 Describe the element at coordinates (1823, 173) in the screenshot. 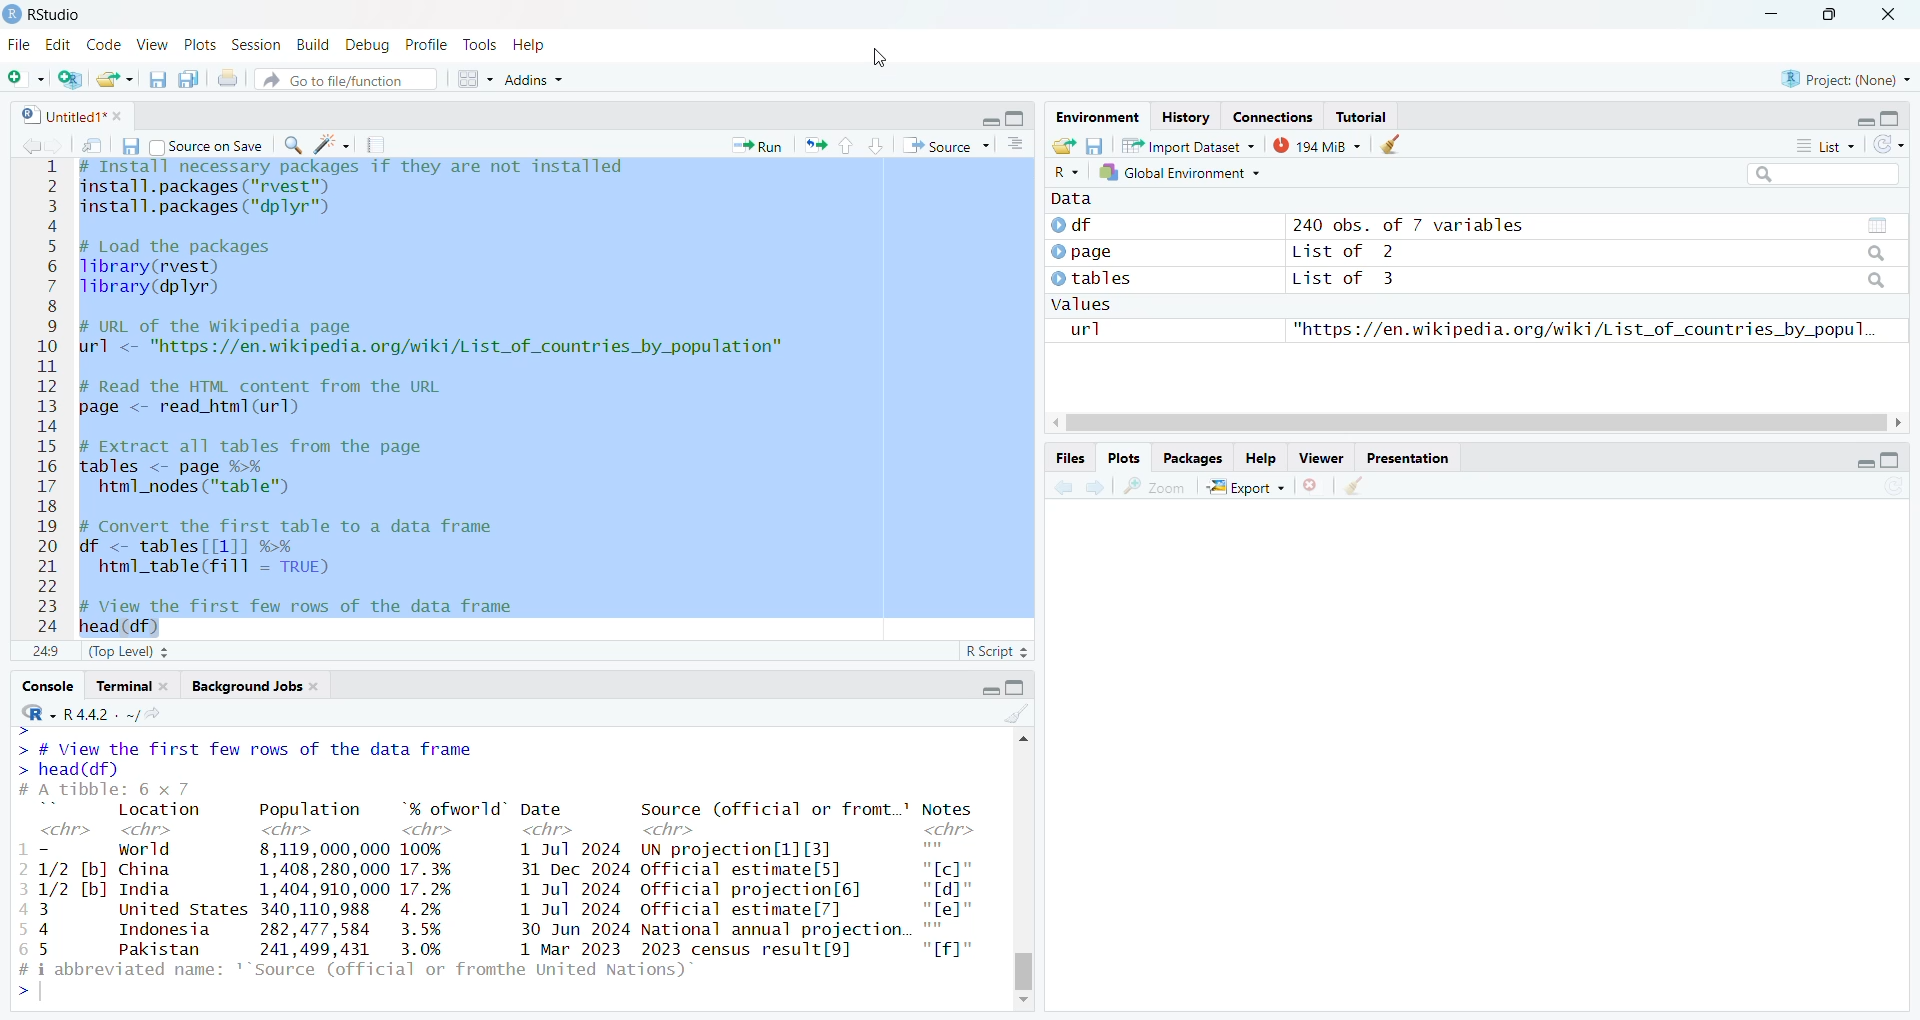

I see `search bar` at that location.